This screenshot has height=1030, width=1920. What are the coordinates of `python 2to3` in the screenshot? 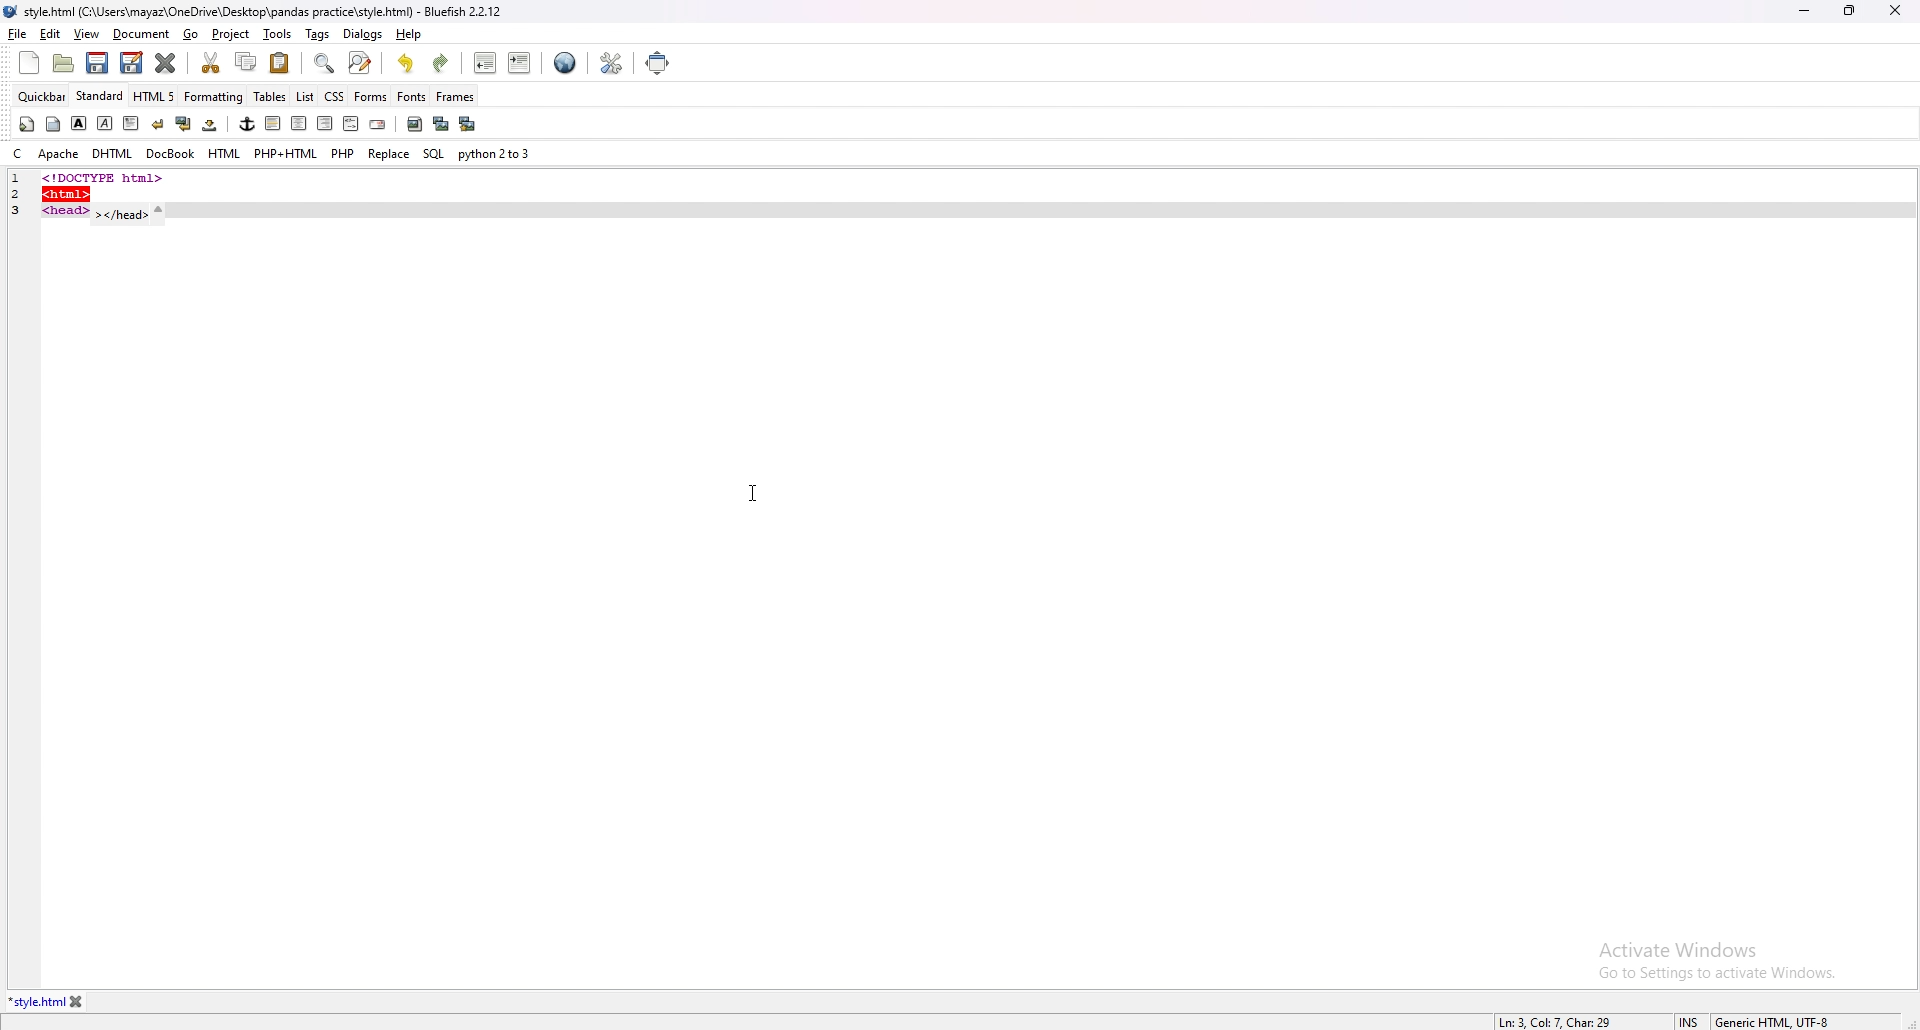 It's located at (497, 154).